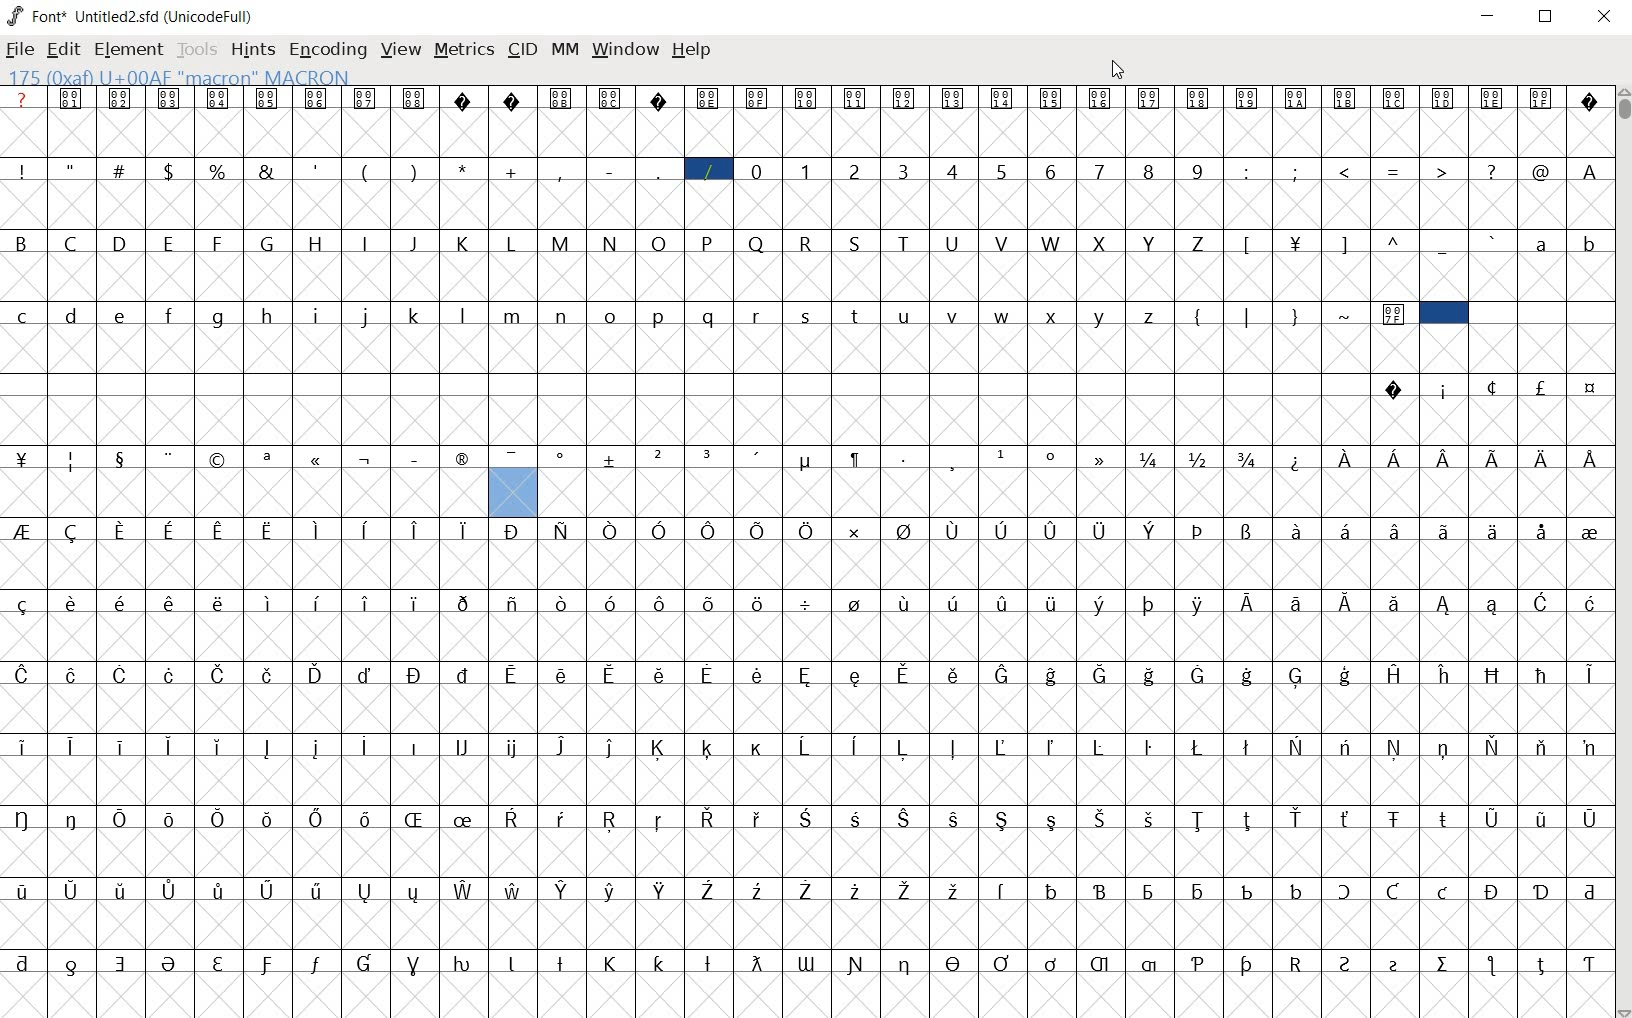  I want to click on Symbol, so click(319, 890).